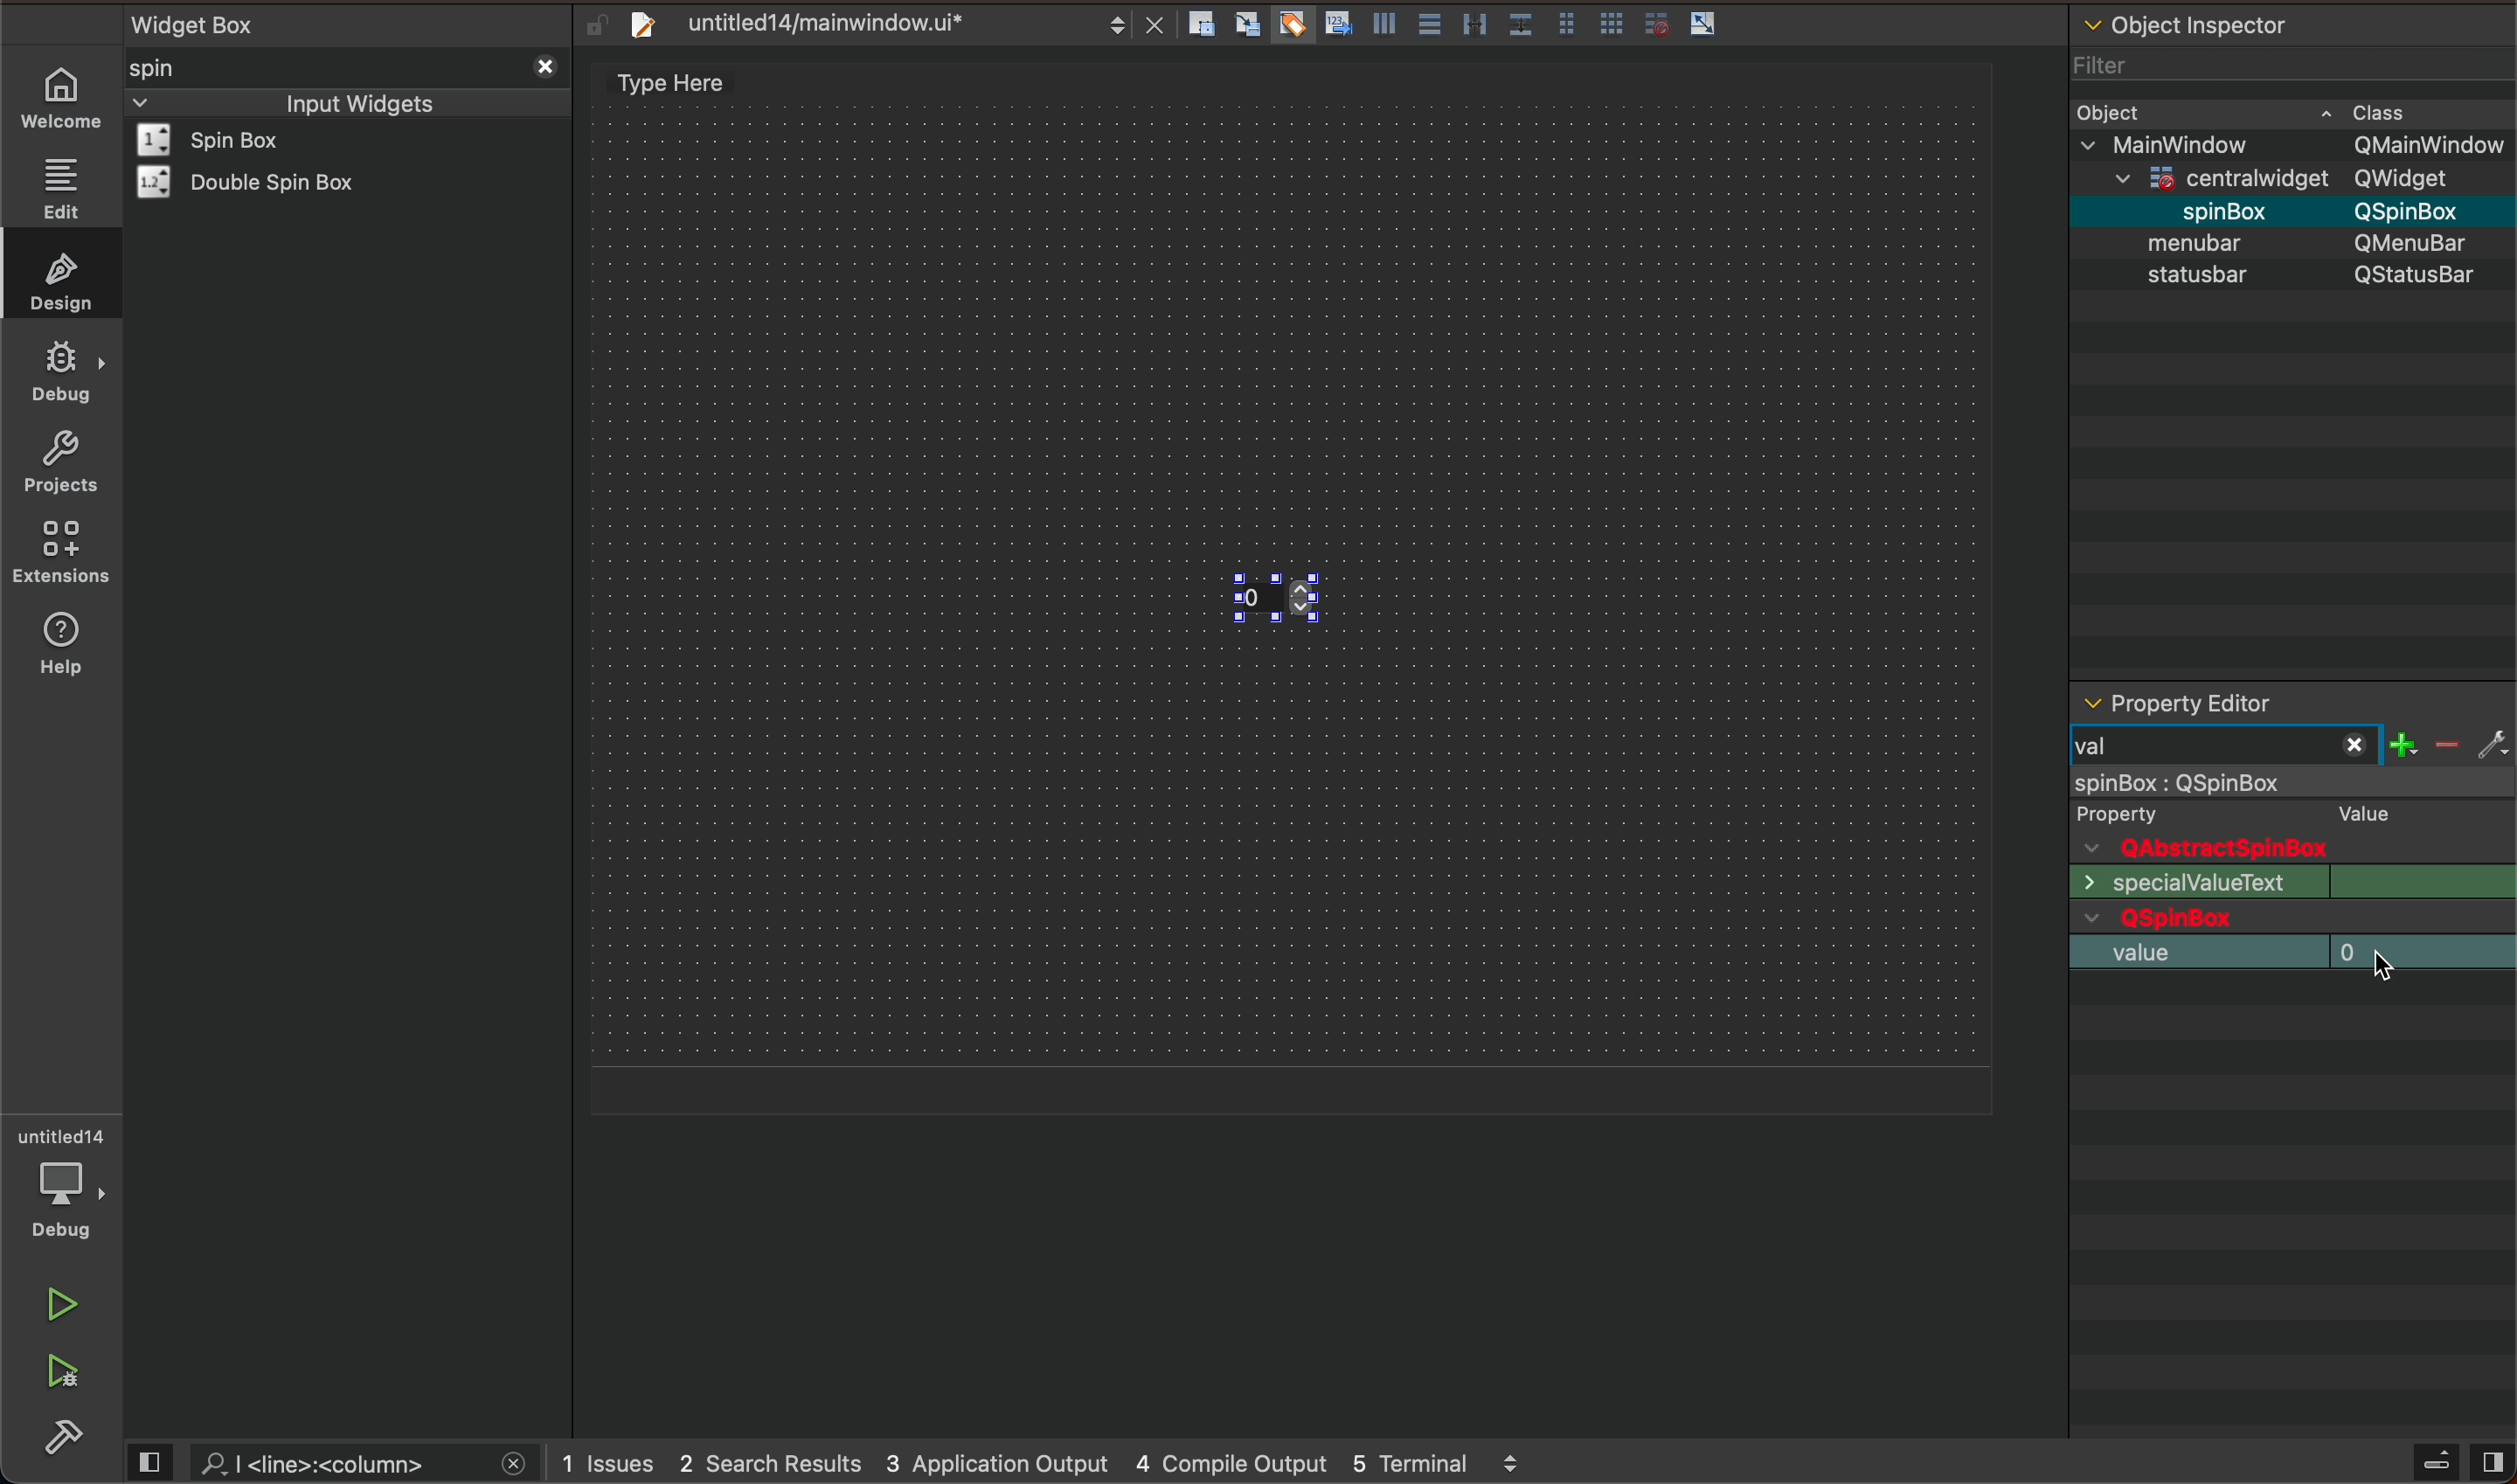 This screenshot has width=2517, height=1484. Describe the element at coordinates (56, 277) in the screenshot. I see `design` at that location.